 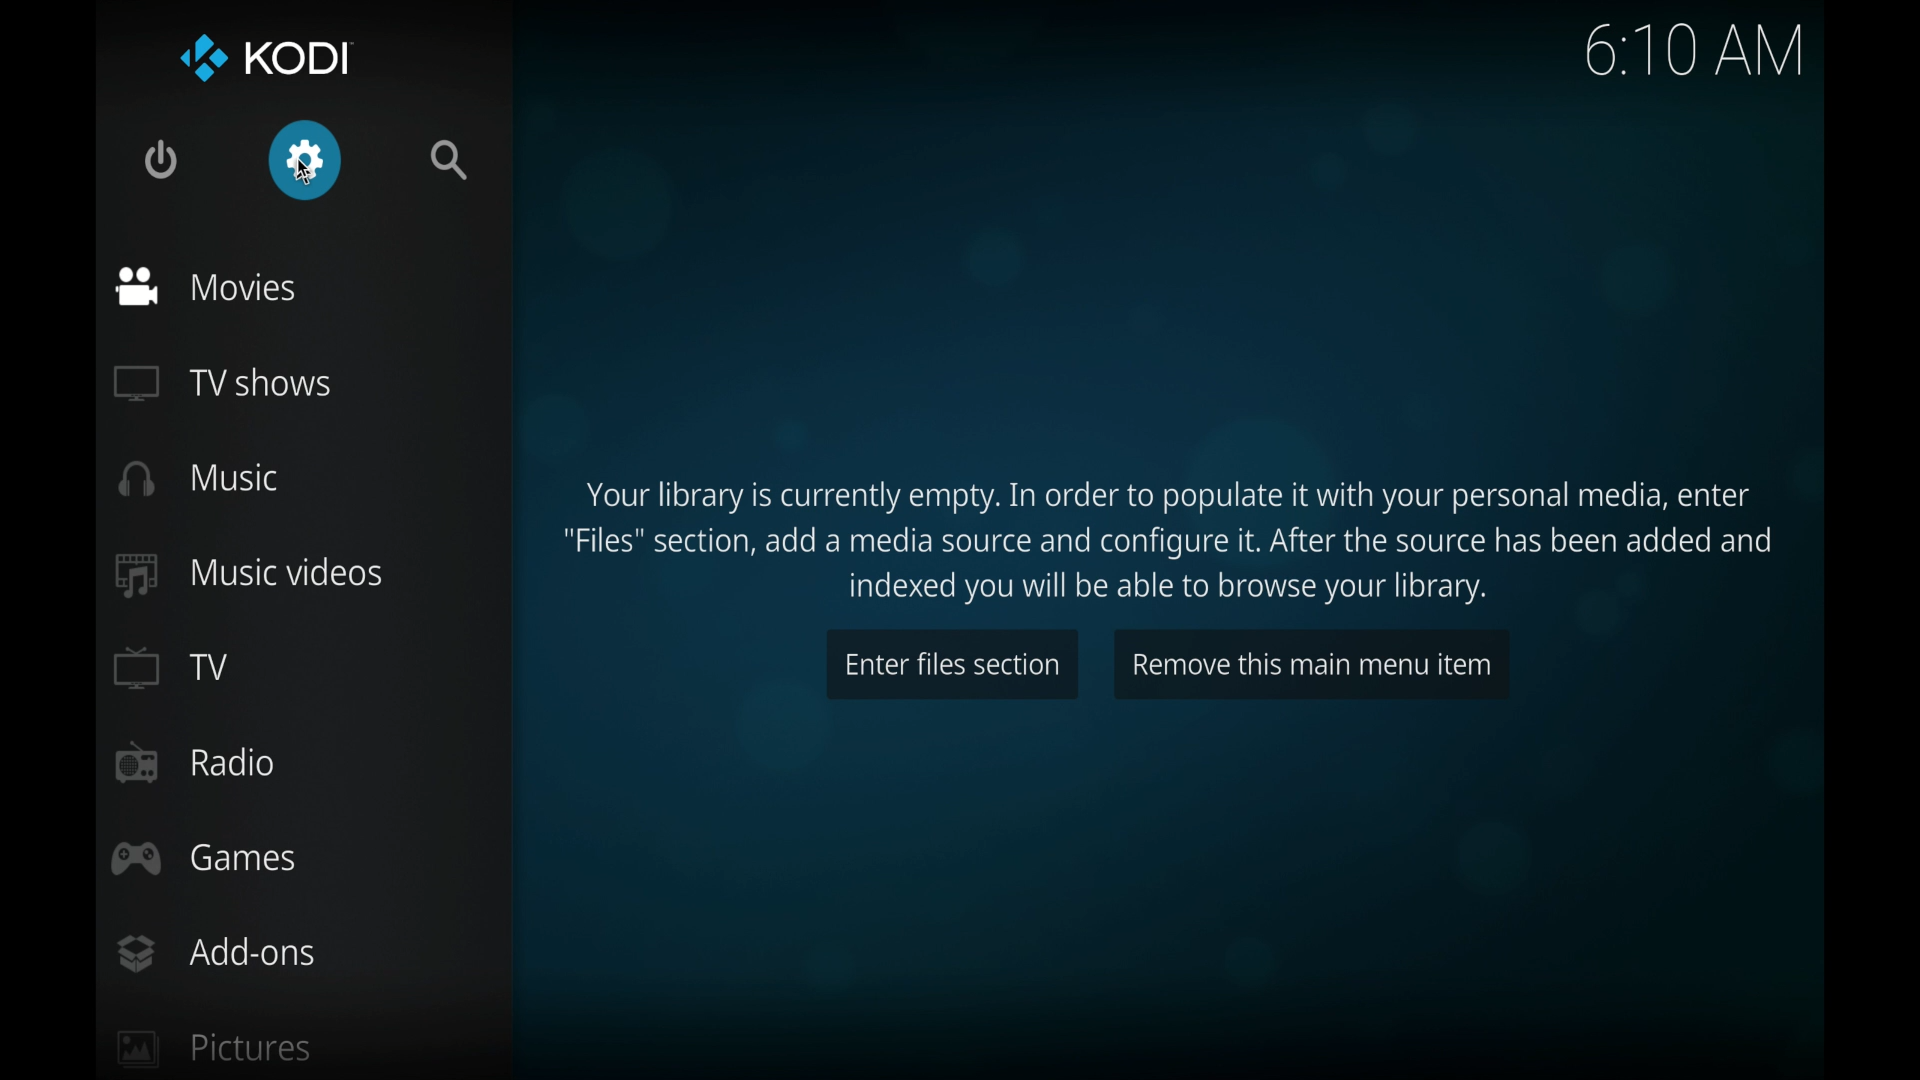 I want to click on tv, so click(x=172, y=666).